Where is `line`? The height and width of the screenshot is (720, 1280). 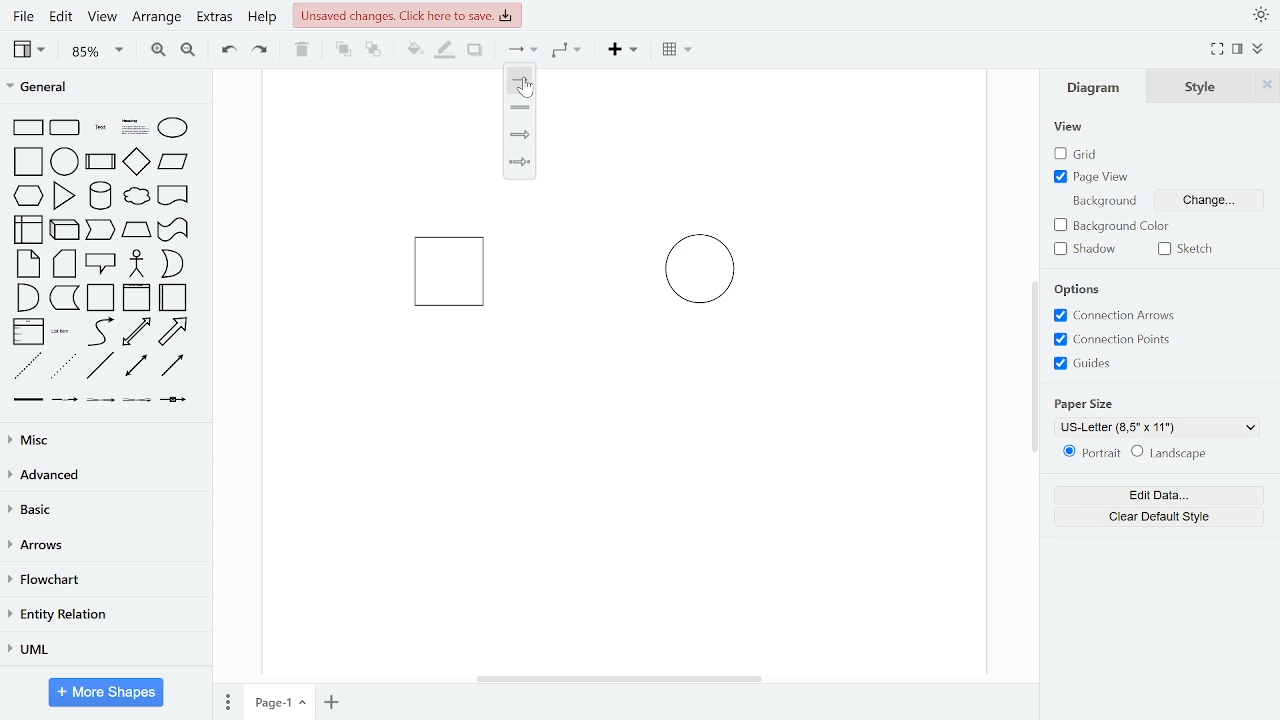 line is located at coordinates (520, 81).